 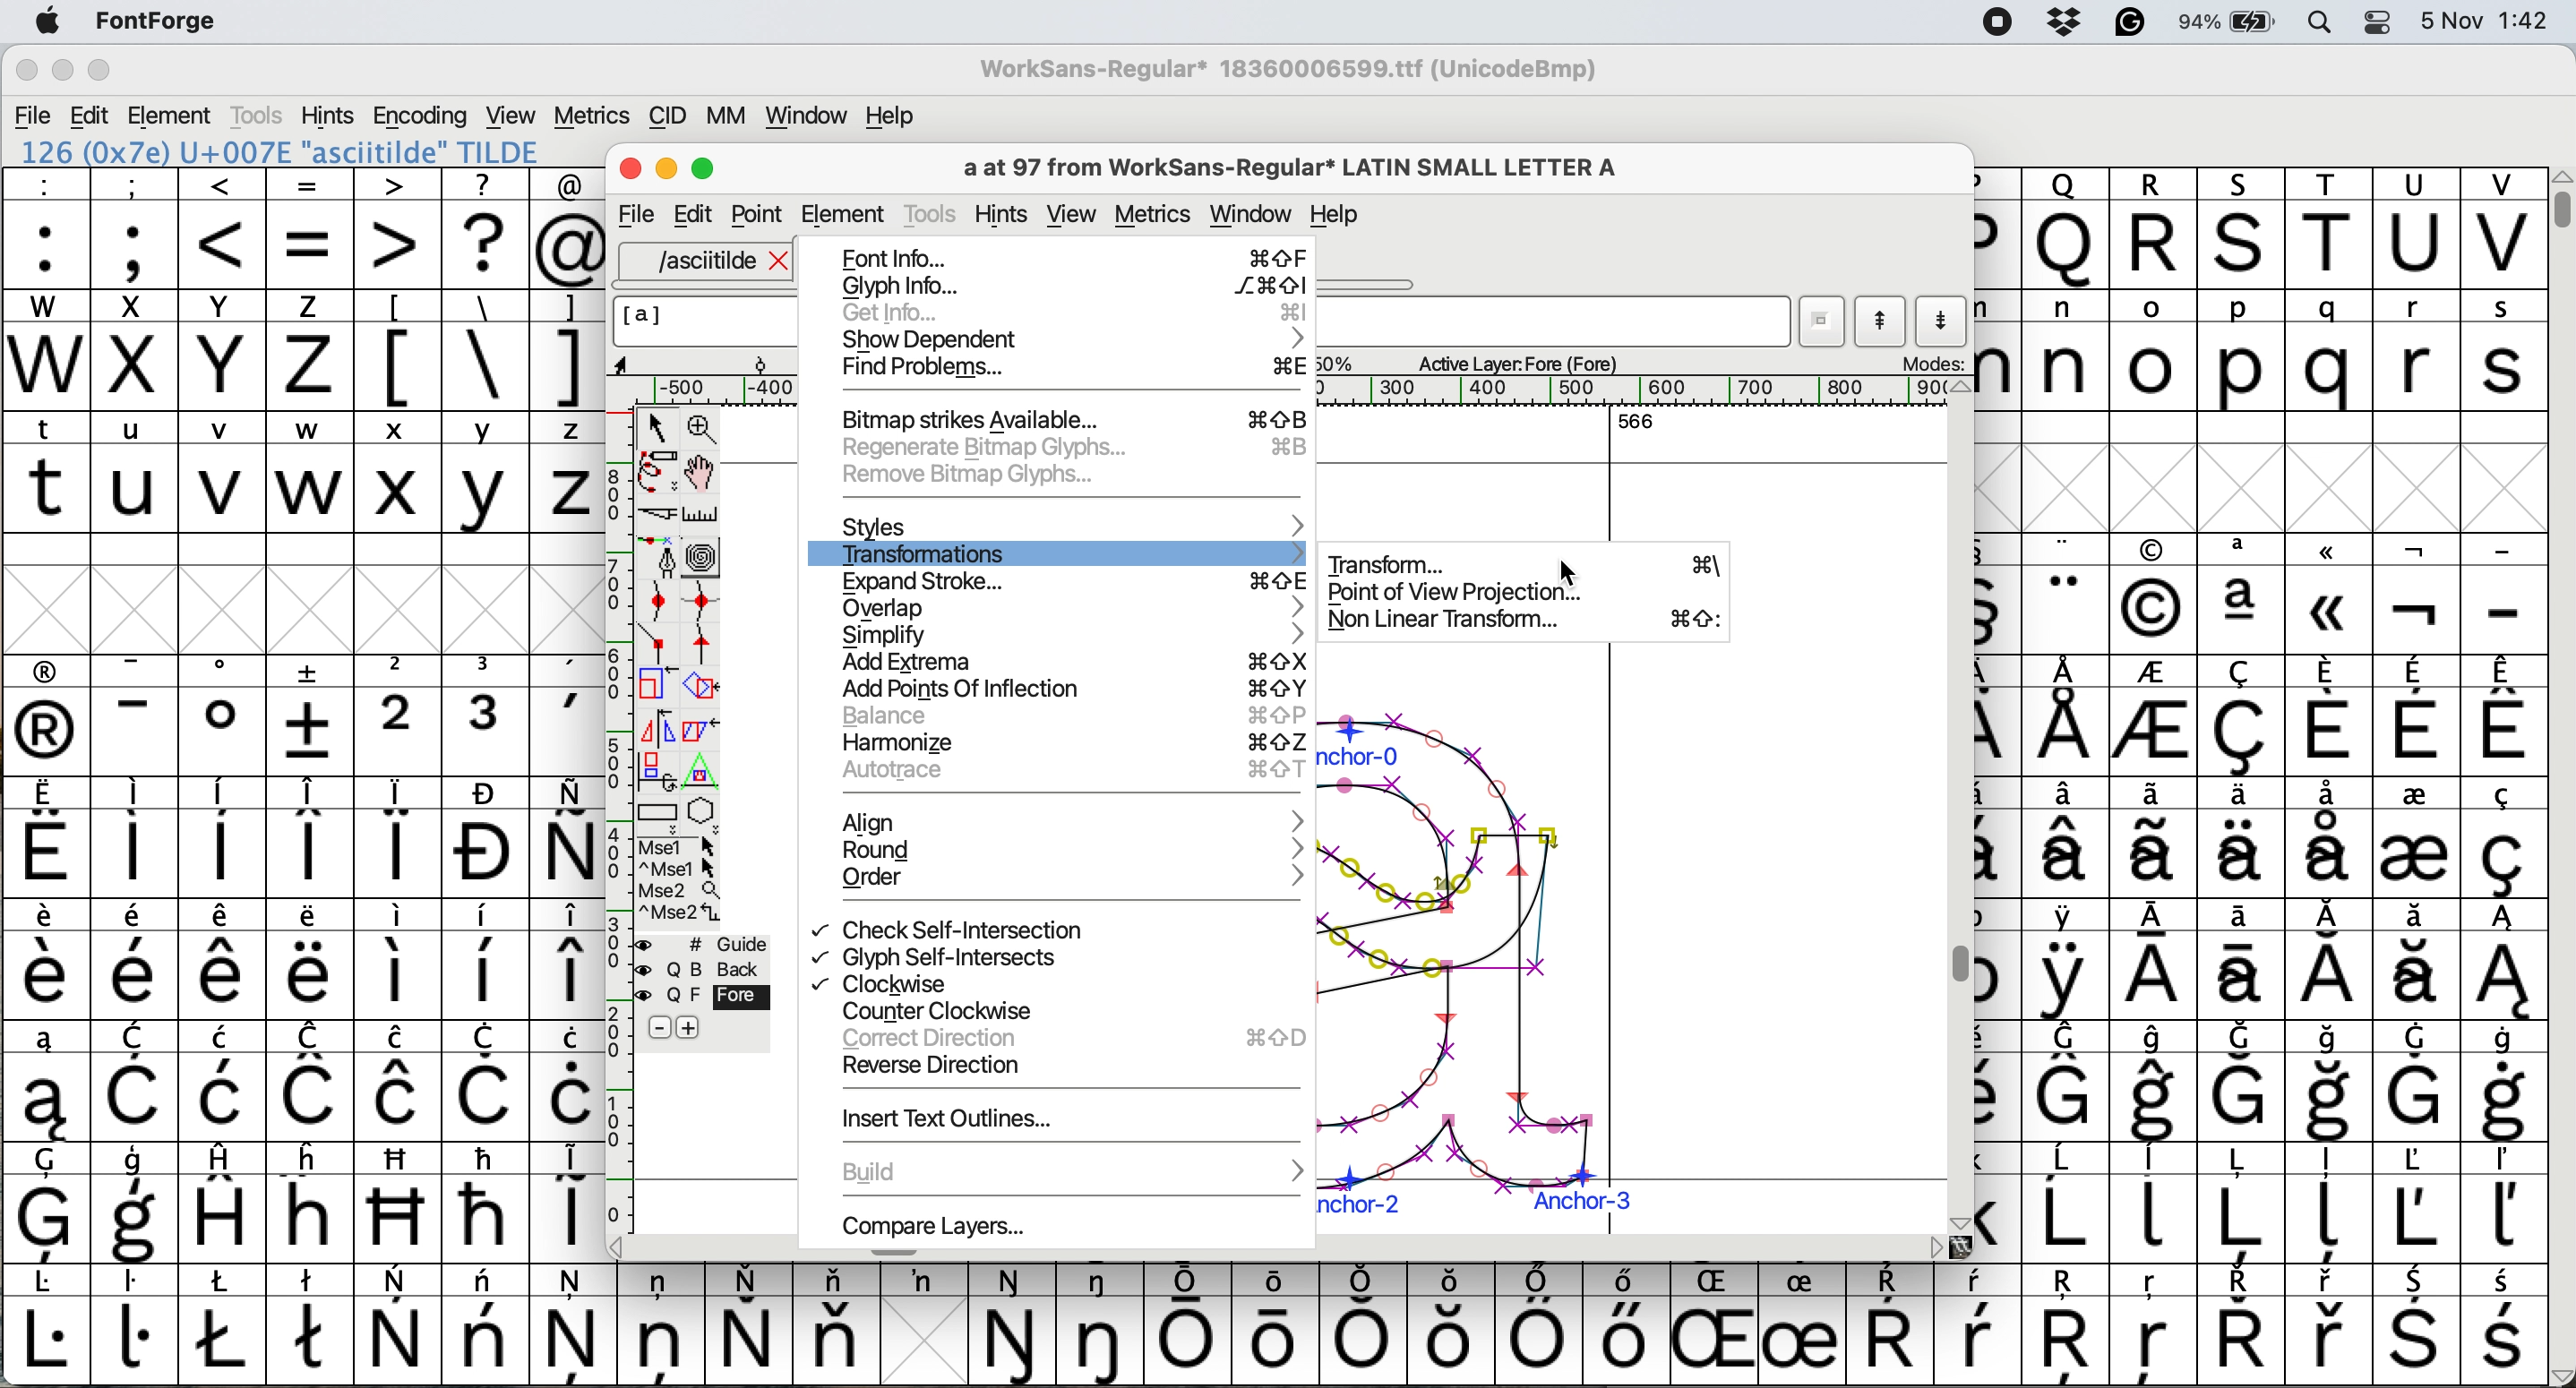 I want to click on encoding, so click(x=422, y=116).